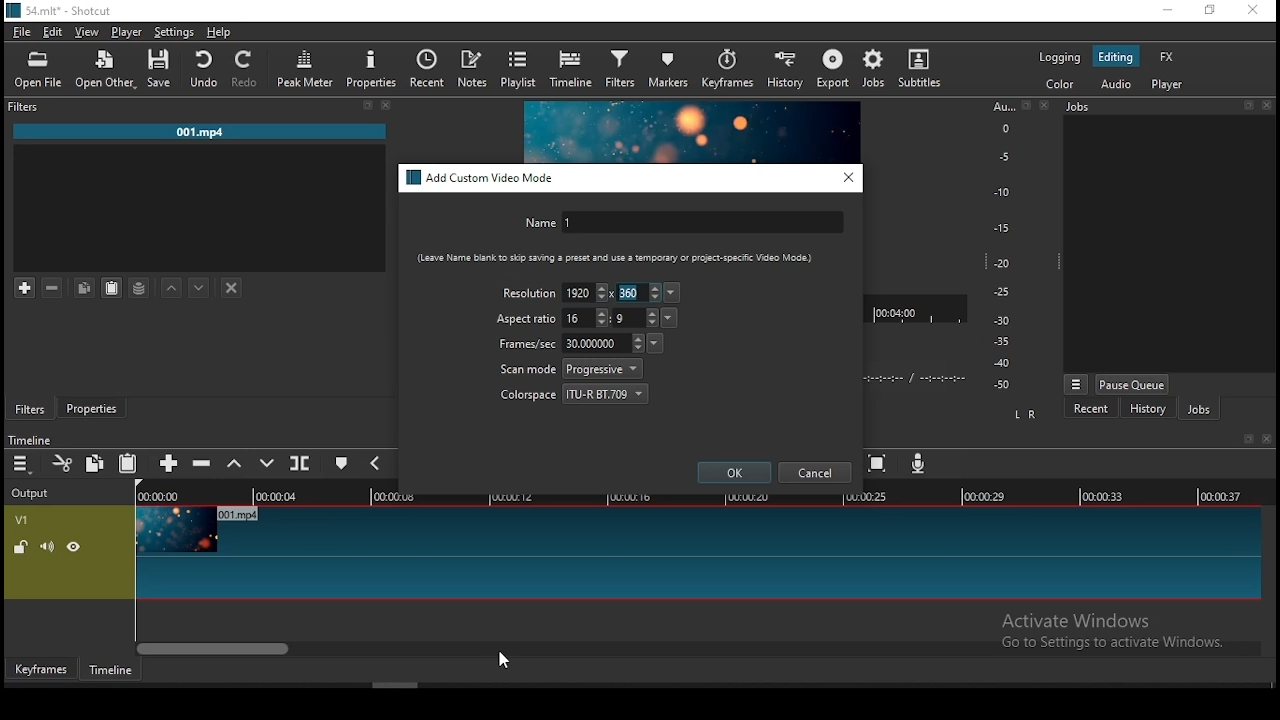 This screenshot has width=1280, height=720. Describe the element at coordinates (387, 105) in the screenshot. I see `close` at that location.